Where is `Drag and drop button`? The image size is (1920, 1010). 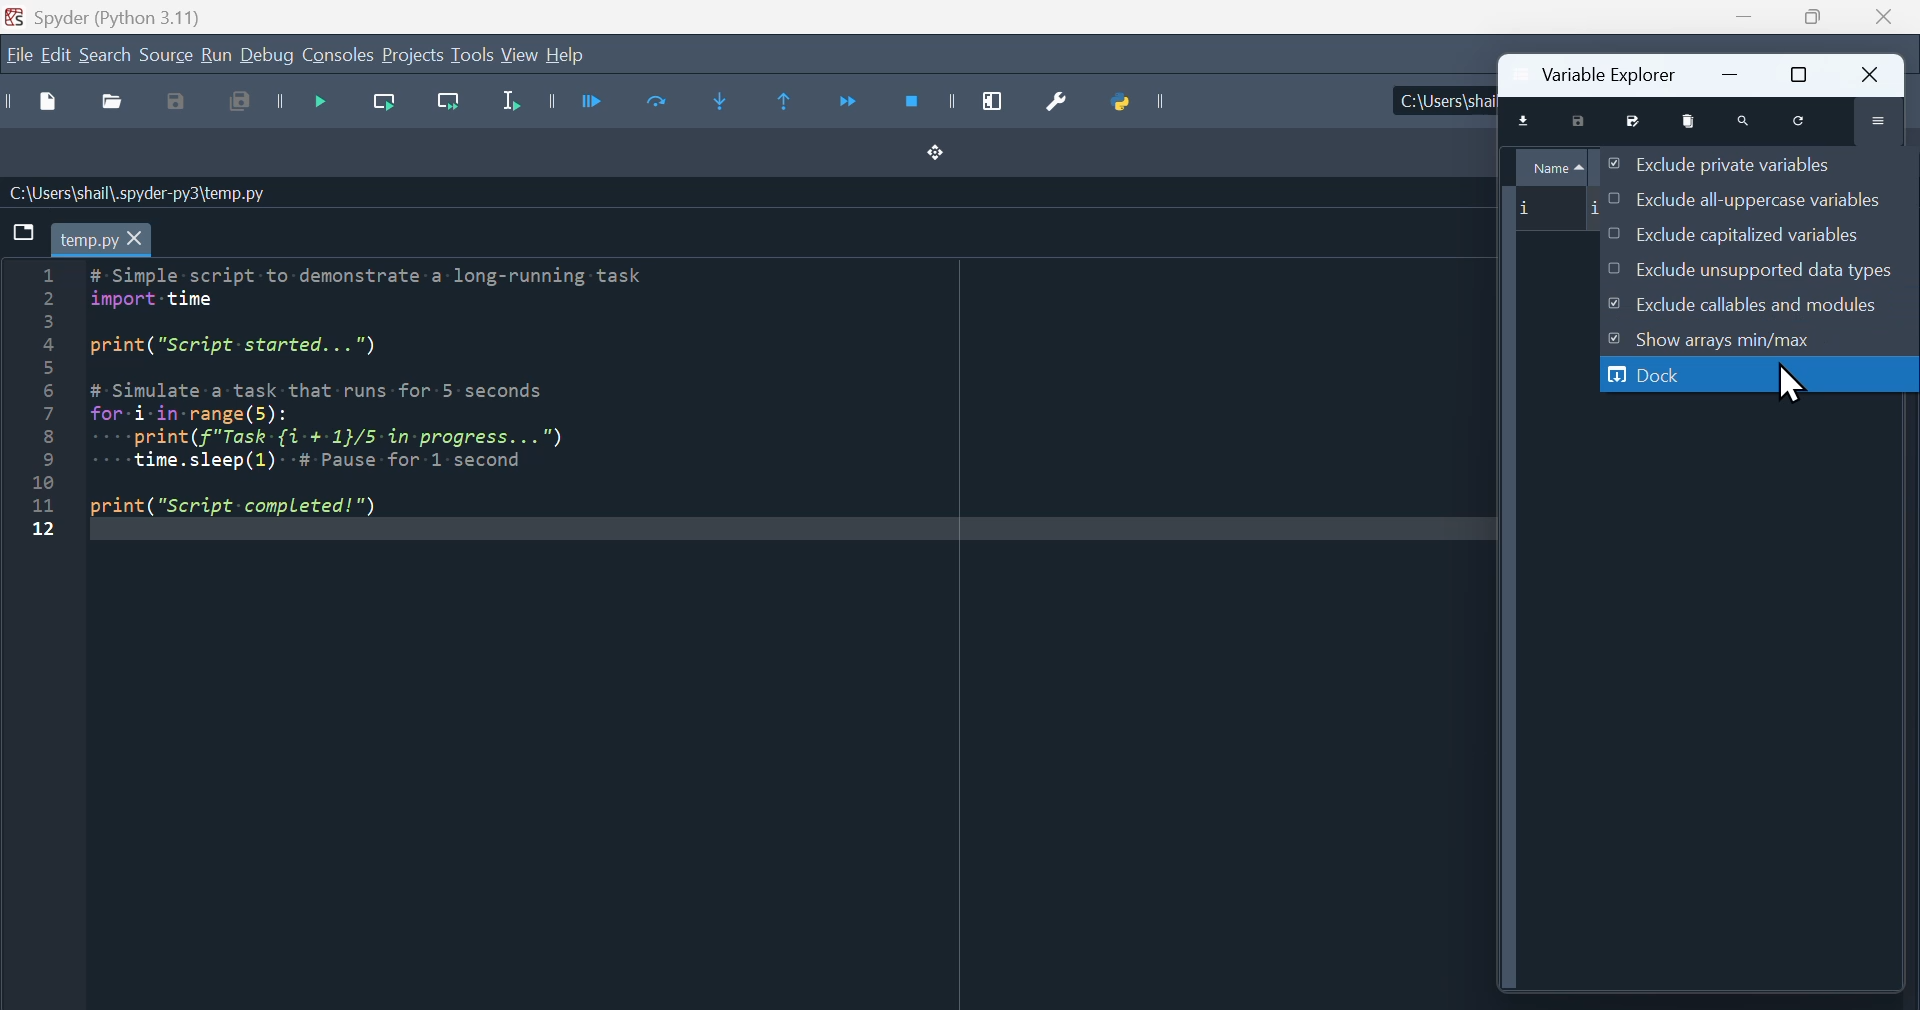
Drag and drop button is located at coordinates (938, 154).